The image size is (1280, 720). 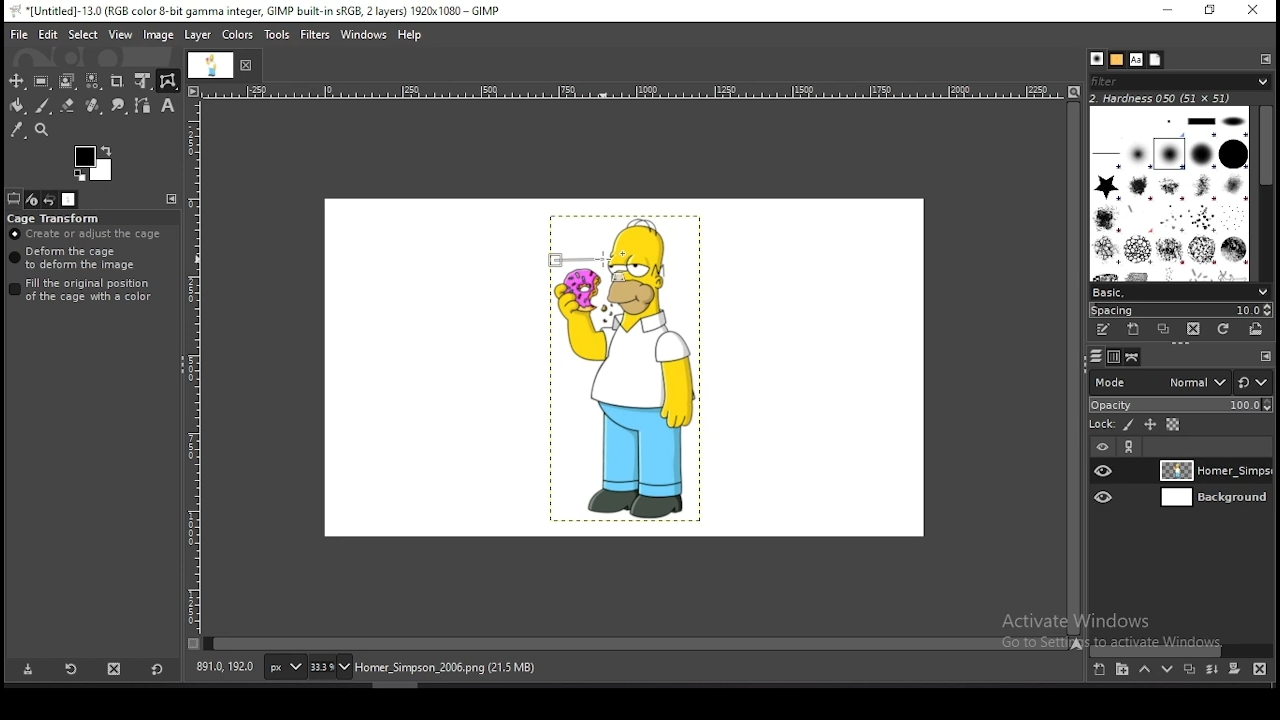 I want to click on filters, so click(x=316, y=35).